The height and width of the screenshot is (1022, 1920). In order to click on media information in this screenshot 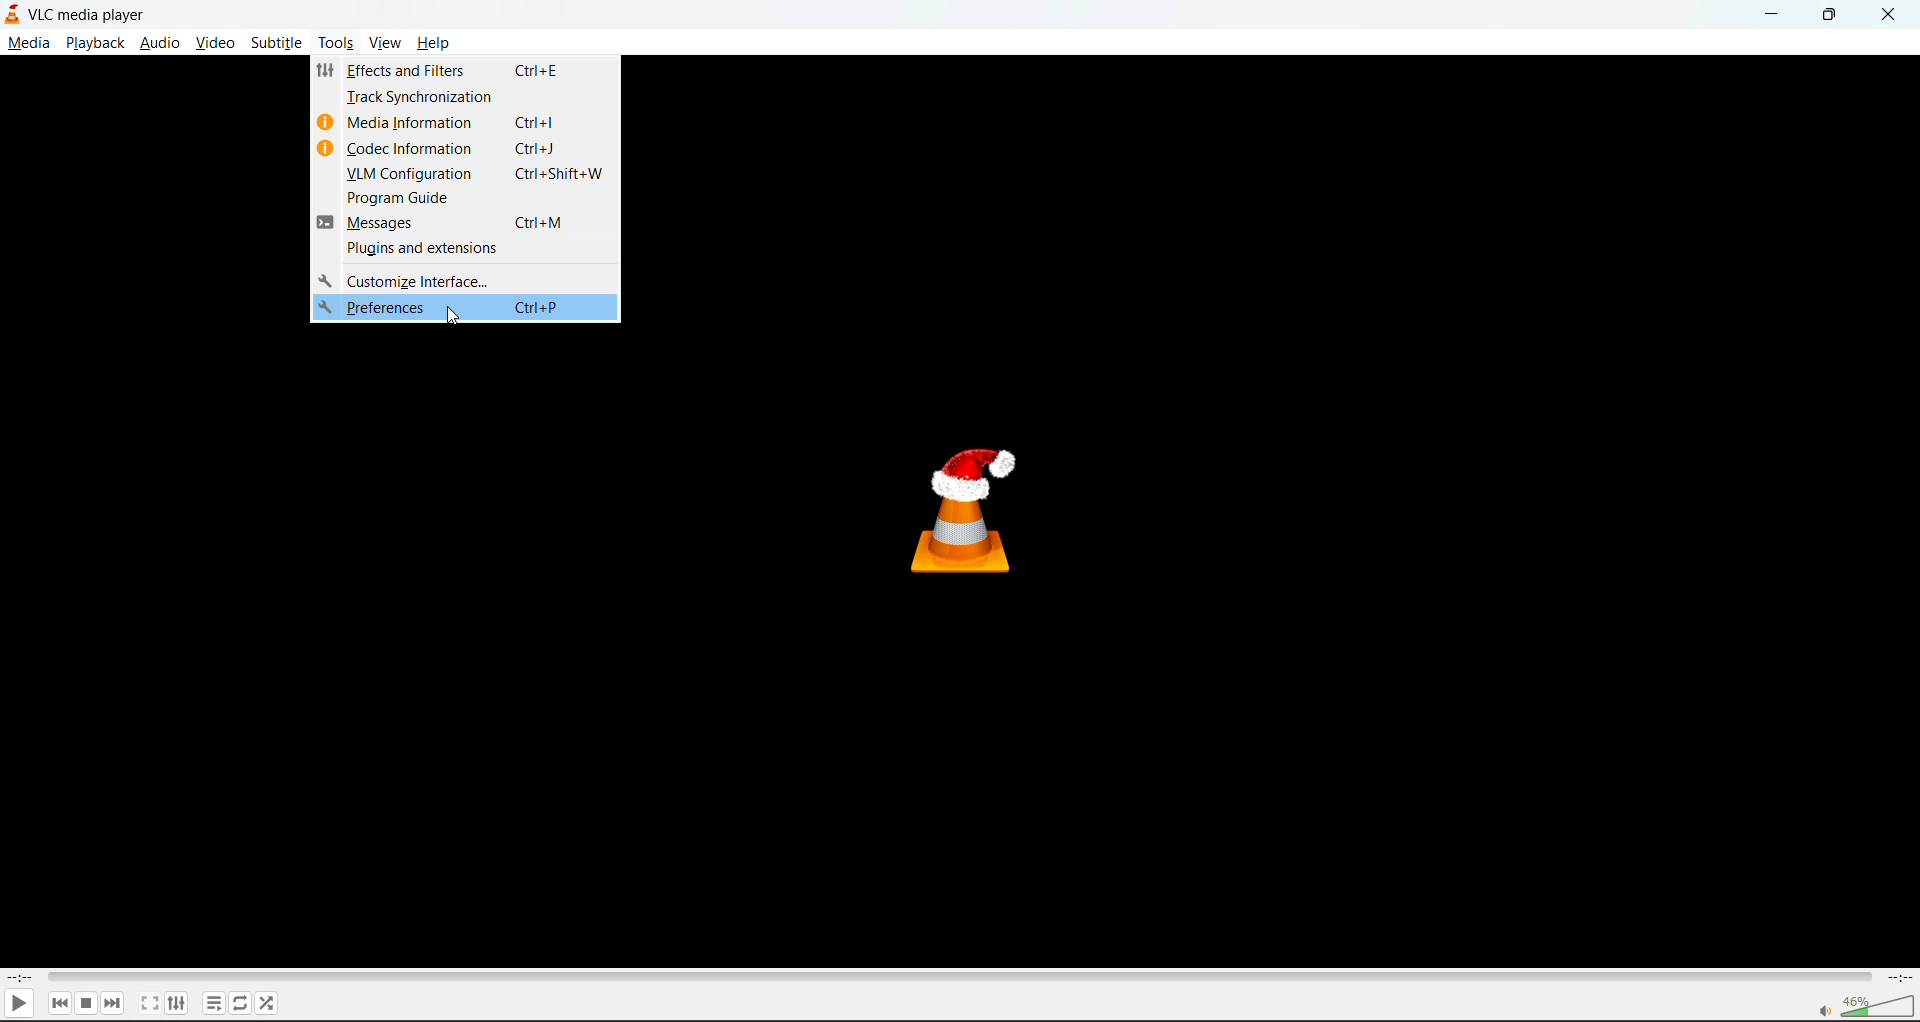, I will do `click(413, 125)`.